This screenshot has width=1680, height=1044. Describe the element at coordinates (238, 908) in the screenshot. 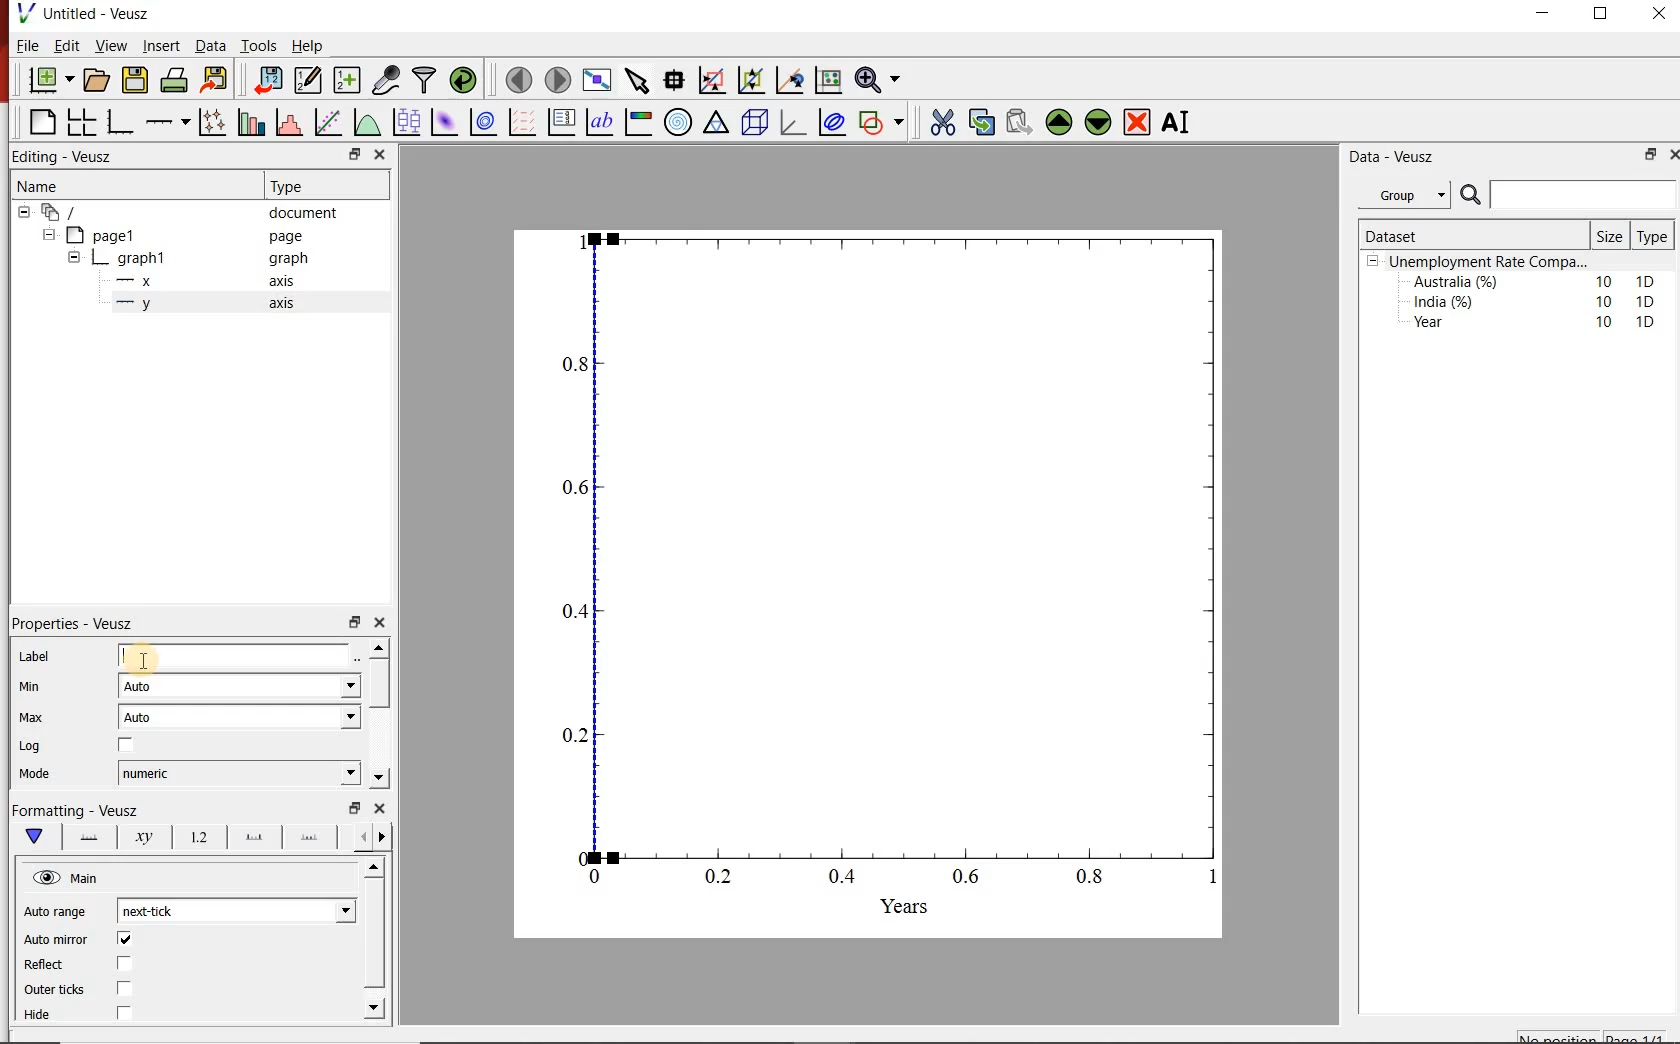

I see `next-tick` at that location.